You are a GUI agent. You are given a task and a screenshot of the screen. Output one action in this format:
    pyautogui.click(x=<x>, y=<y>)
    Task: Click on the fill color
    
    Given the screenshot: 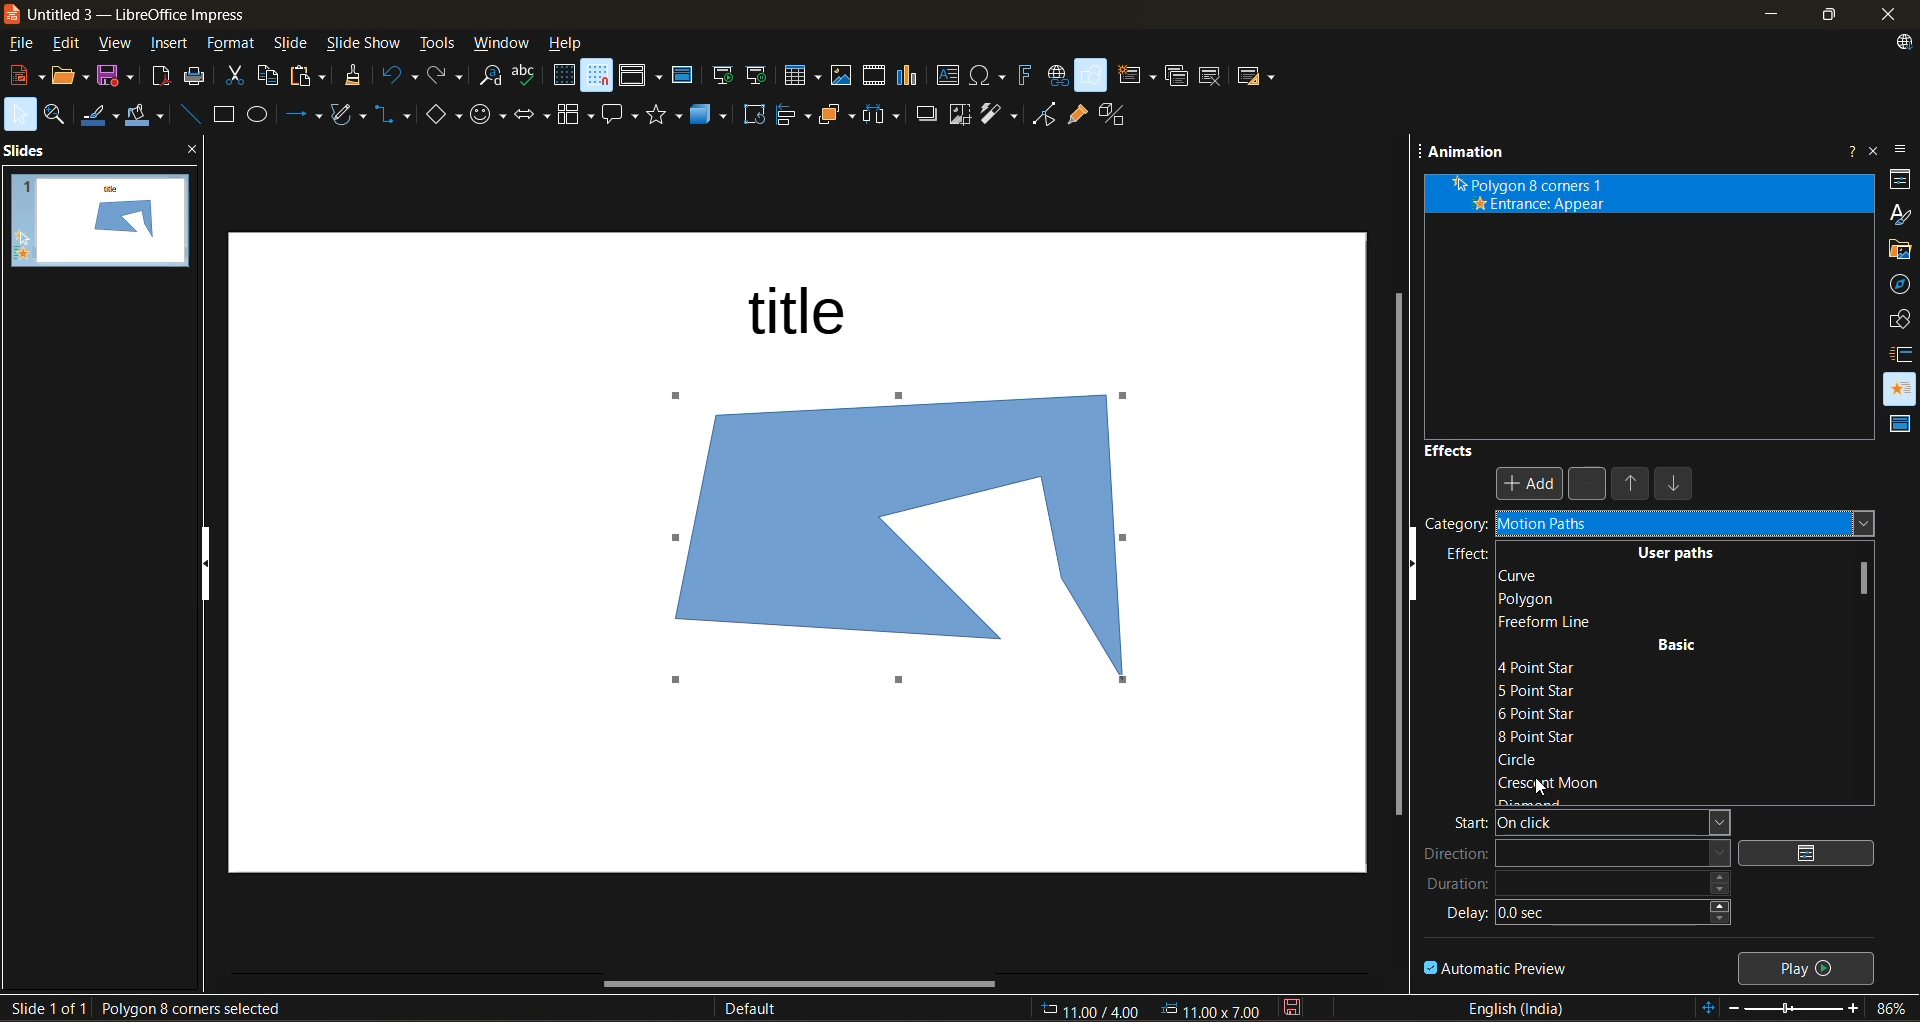 What is the action you would take?
    pyautogui.click(x=148, y=119)
    